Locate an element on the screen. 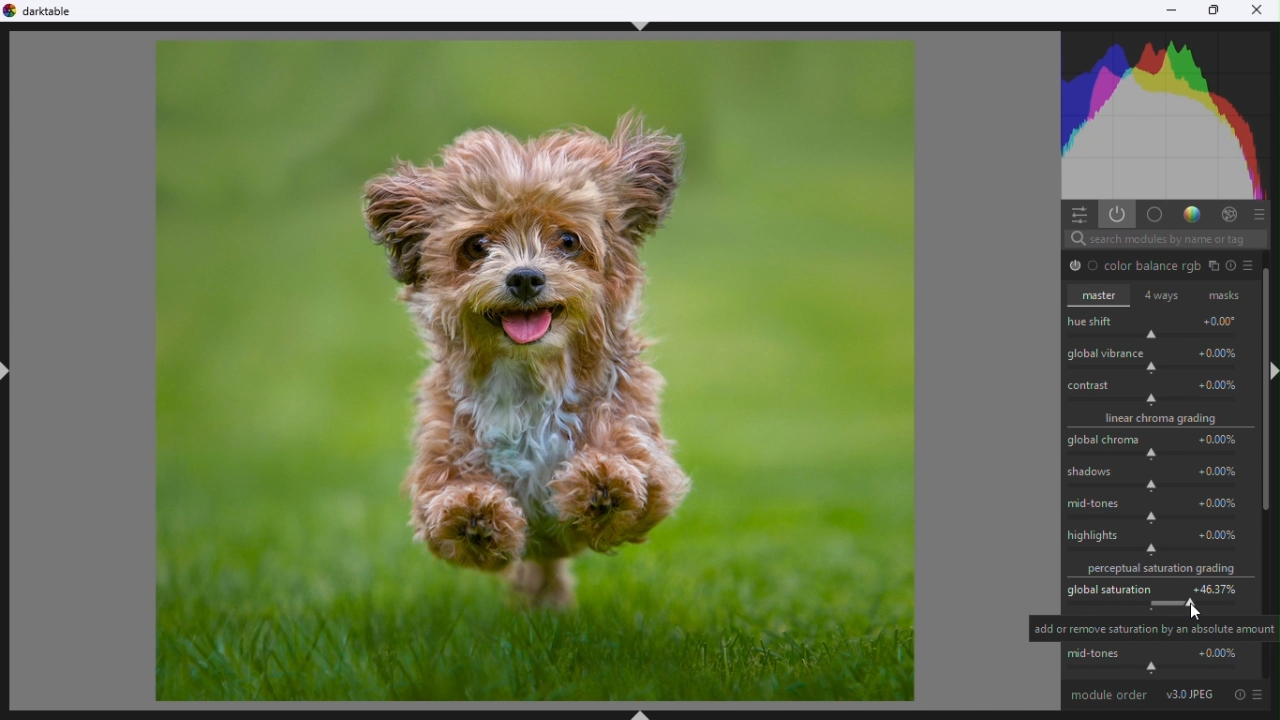 This screenshot has height=720, width=1280. Highlights is located at coordinates (1161, 544).